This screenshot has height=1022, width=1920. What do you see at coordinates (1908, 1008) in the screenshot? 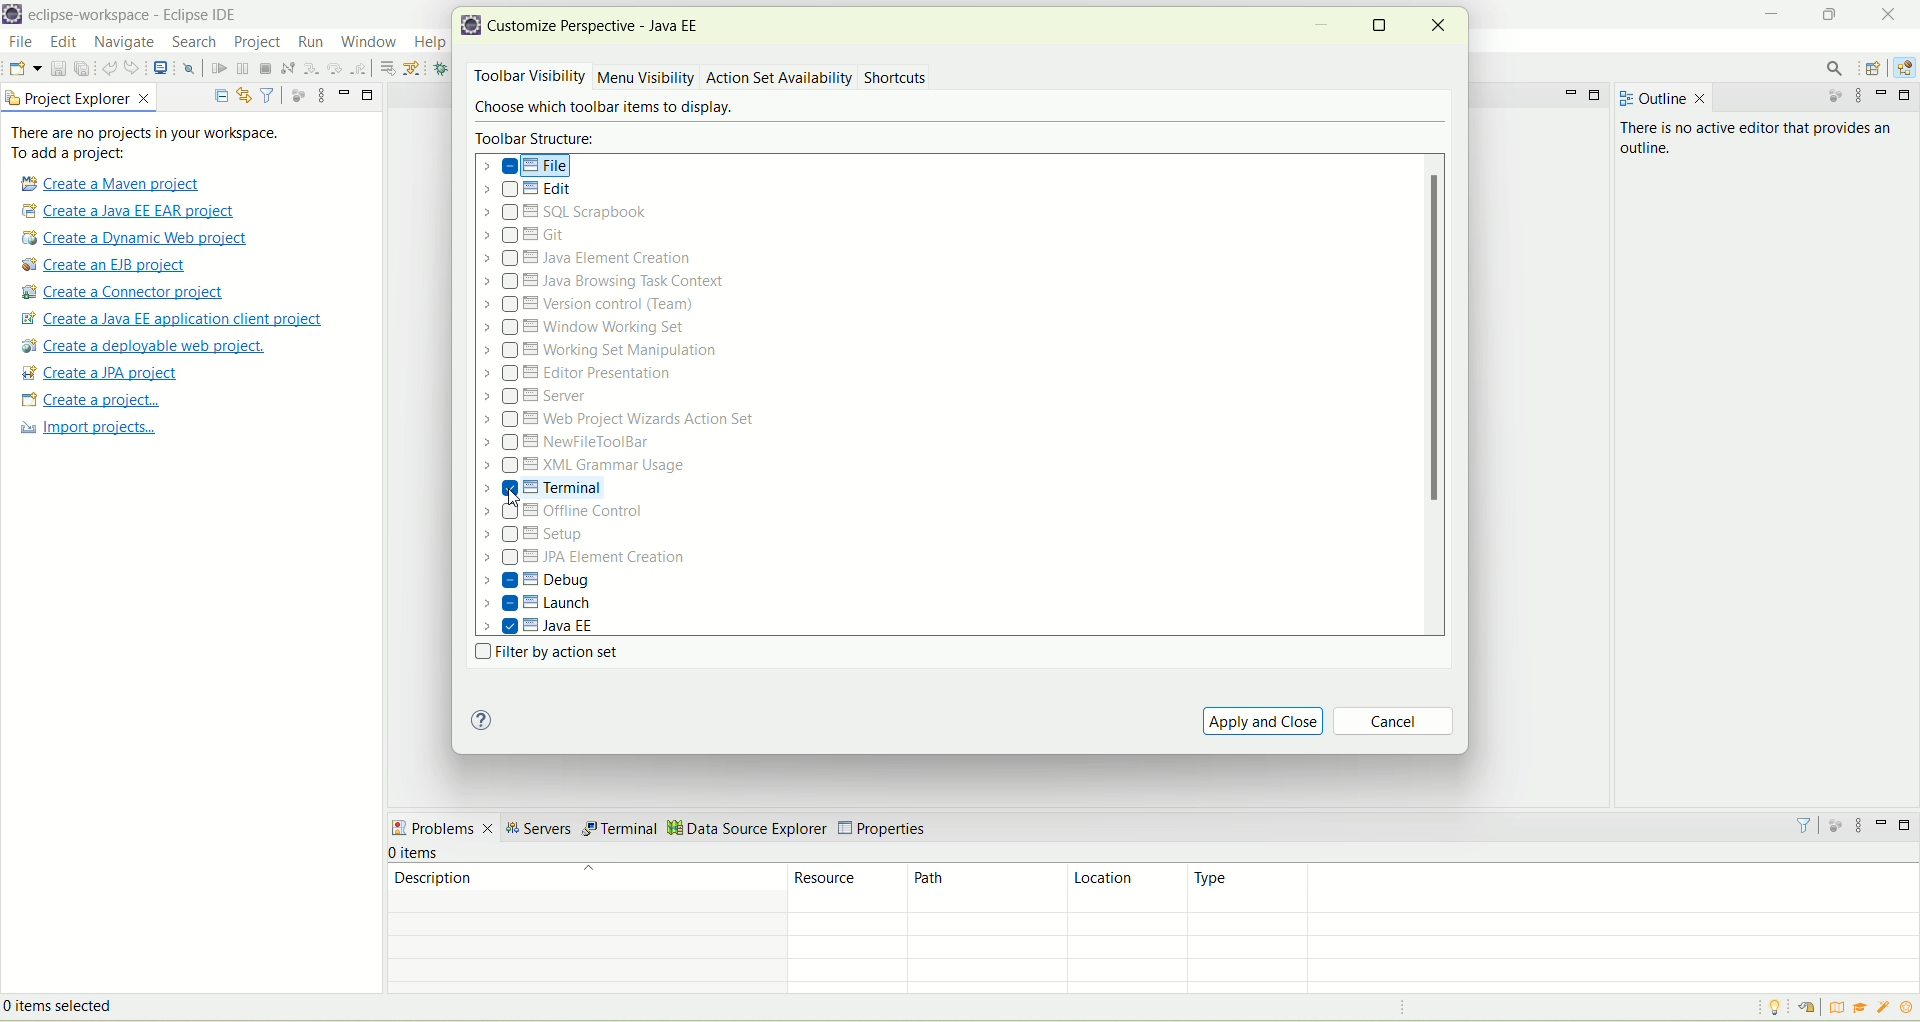
I see `what's new` at bounding box center [1908, 1008].